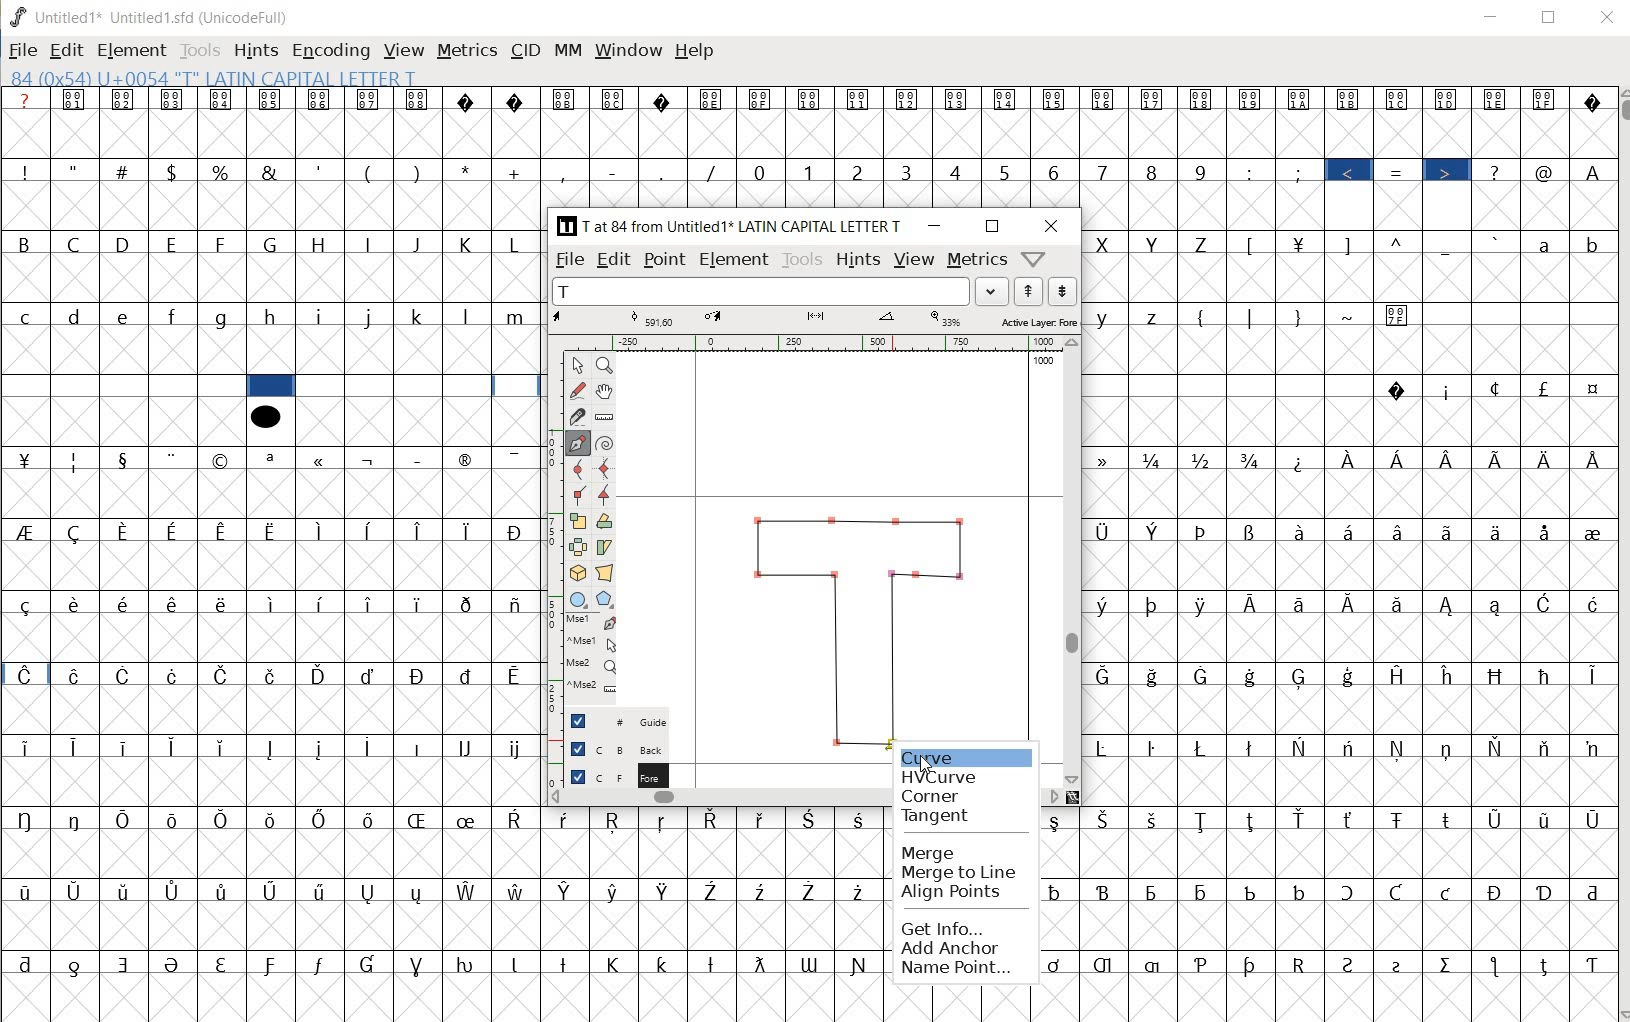 This screenshot has width=1630, height=1022. Describe the element at coordinates (419, 675) in the screenshot. I see `Symbol` at that location.